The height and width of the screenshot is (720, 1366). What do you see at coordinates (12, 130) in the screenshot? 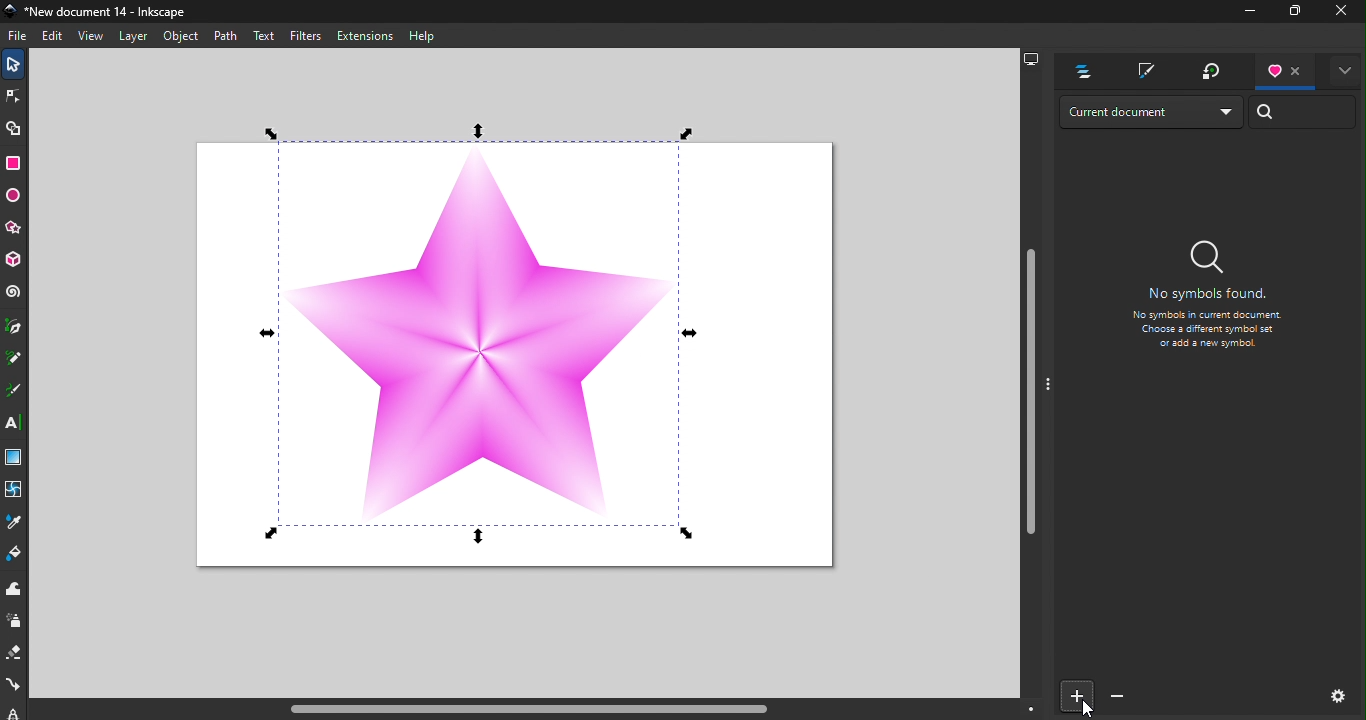
I see `Shape builder tool` at bounding box center [12, 130].